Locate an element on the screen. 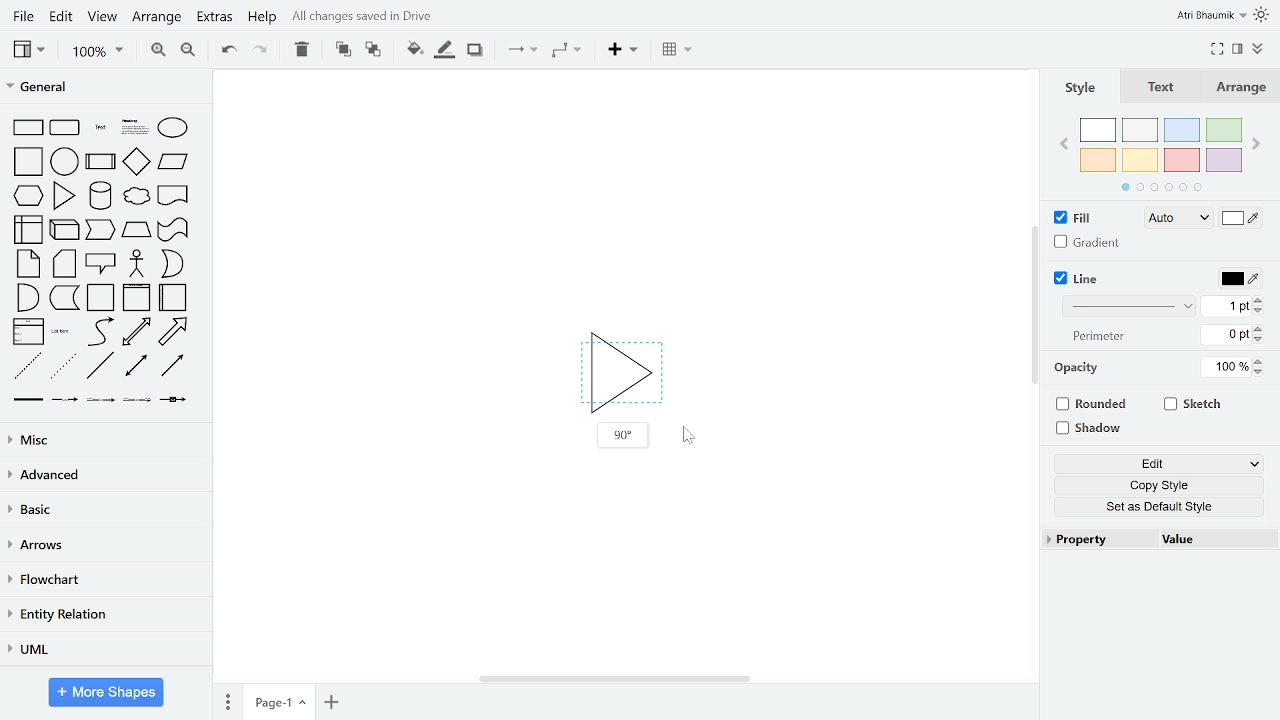 Image resolution: width=1280 pixels, height=720 pixels. connector is located at coordinates (522, 50).